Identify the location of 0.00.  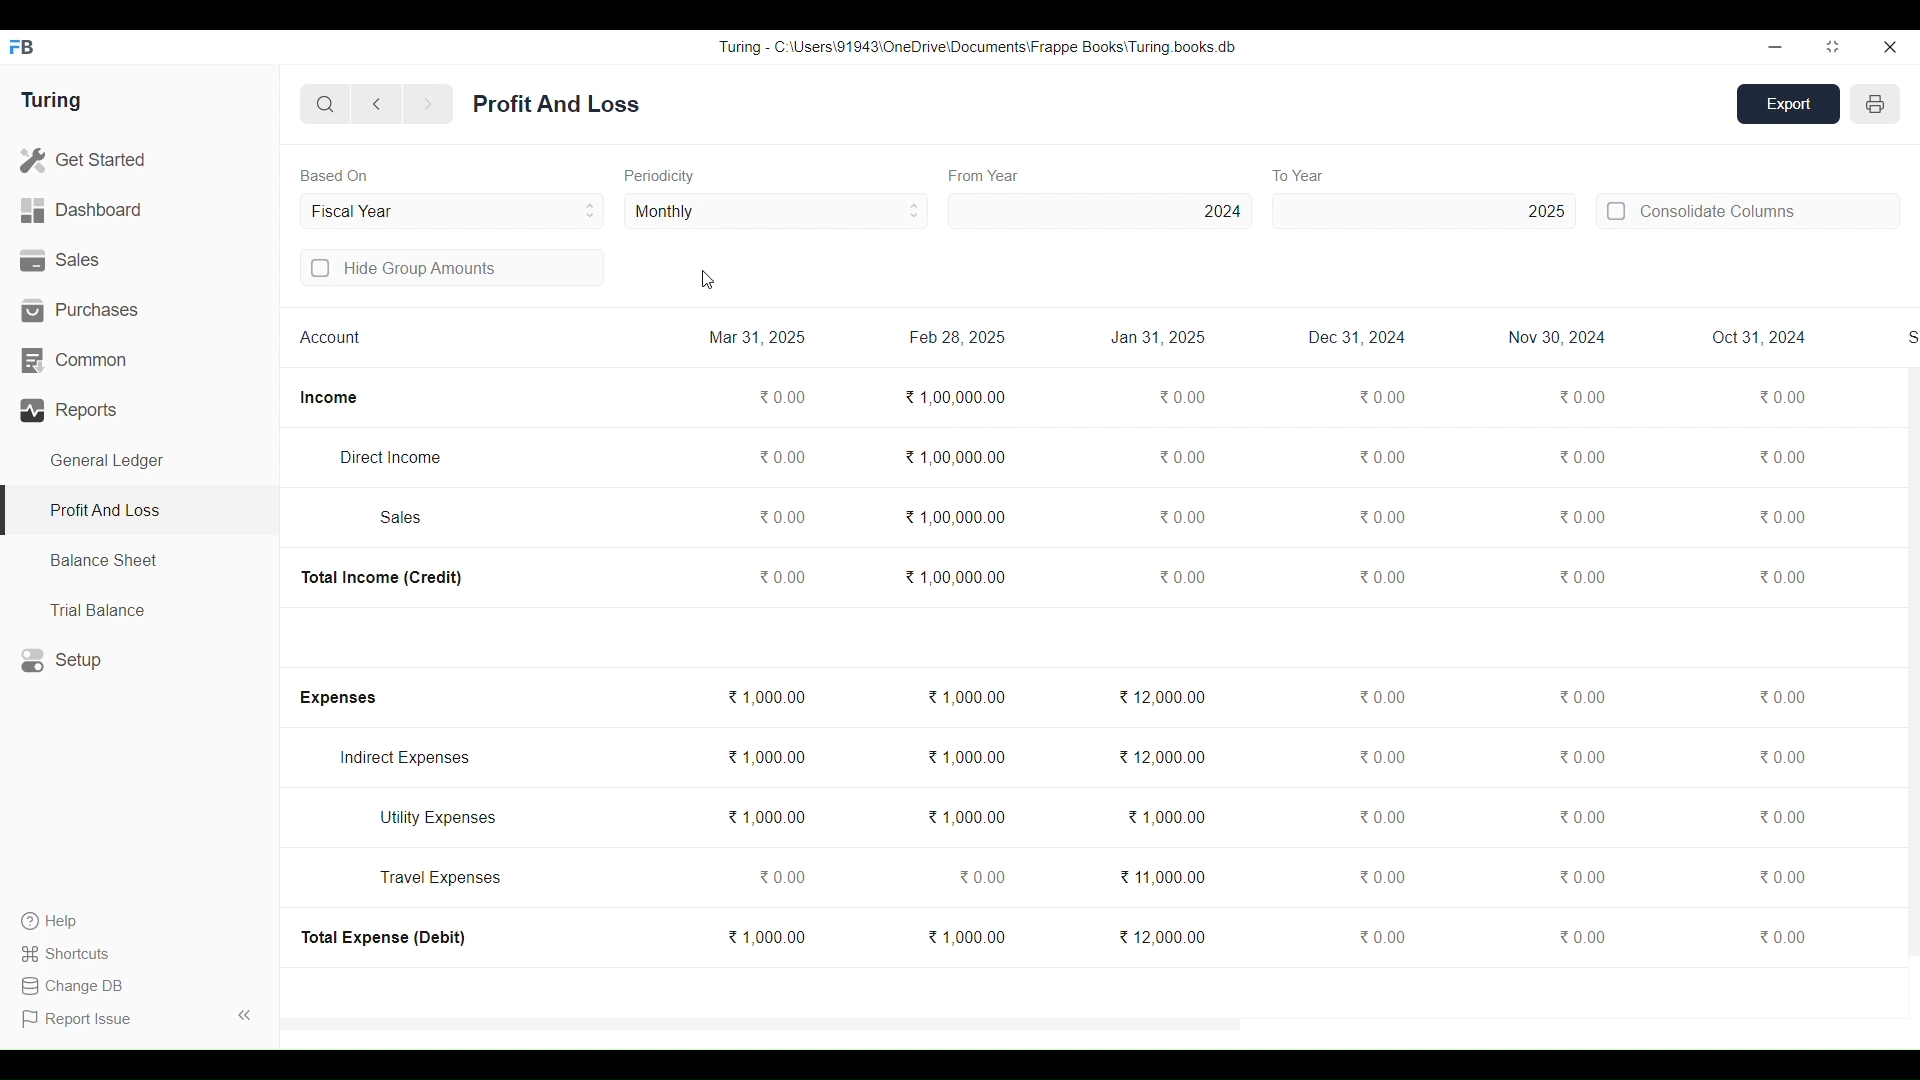
(1781, 757).